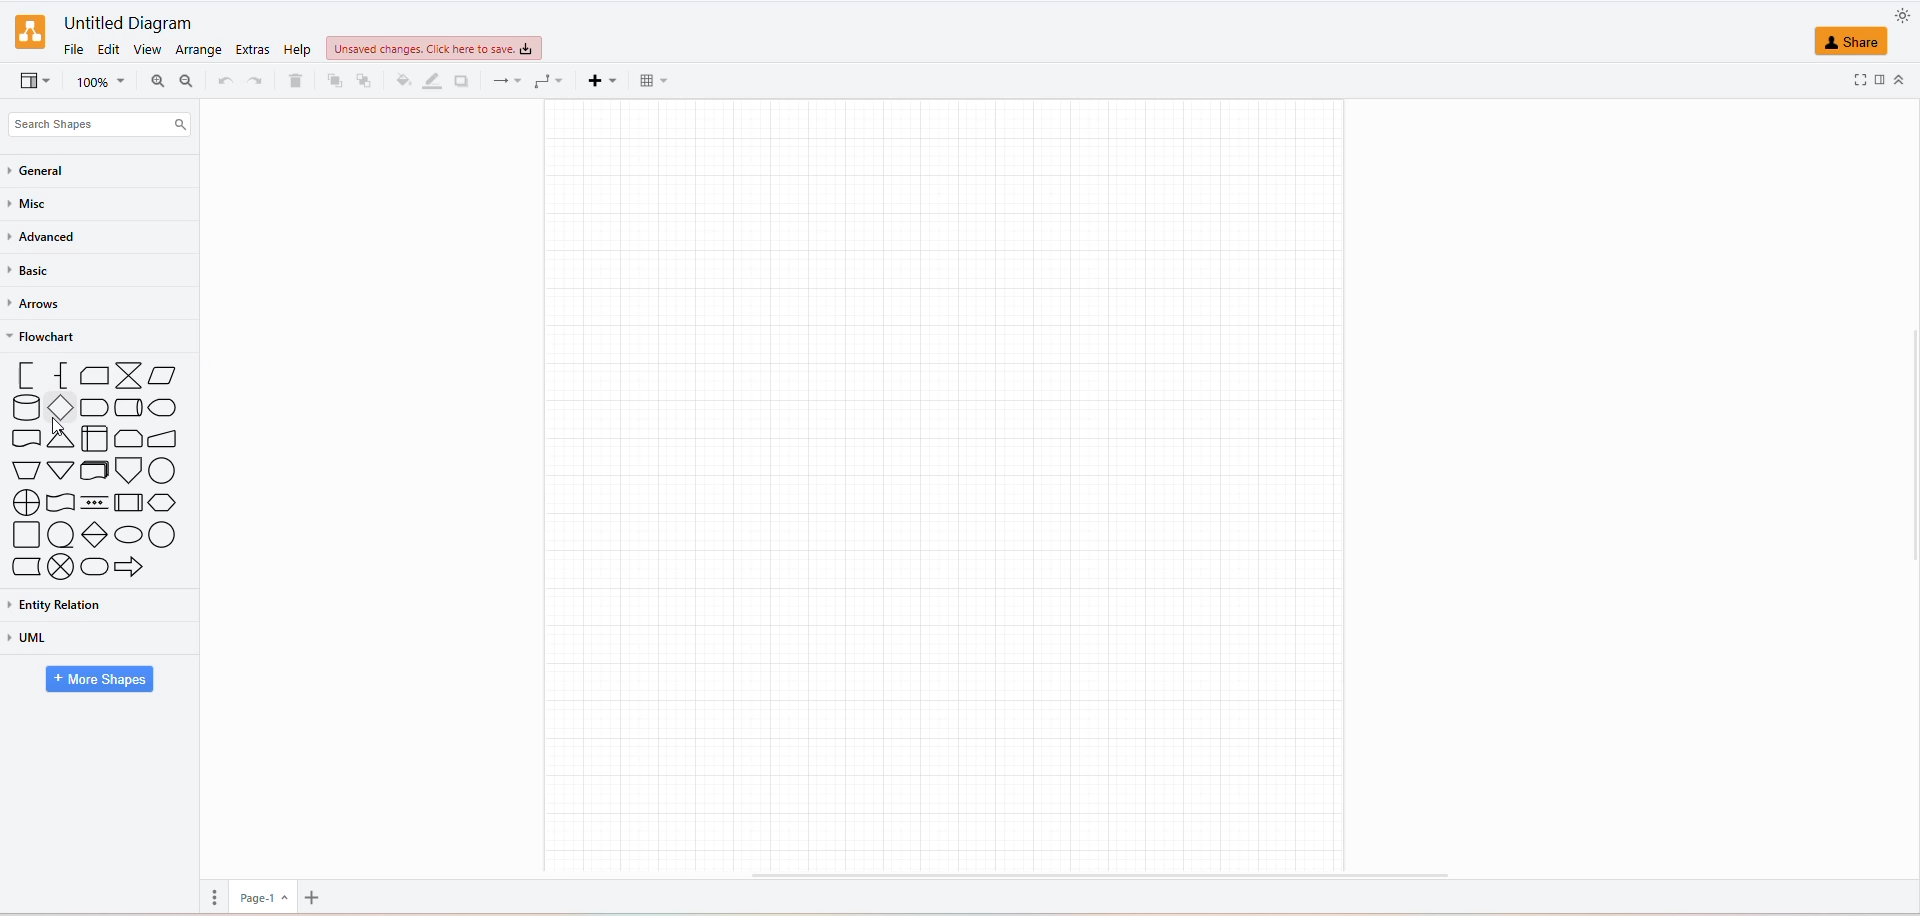 Image resolution: width=1920 pixels, height=916 pixels. I want to click on EDIT, so click(254, 51).